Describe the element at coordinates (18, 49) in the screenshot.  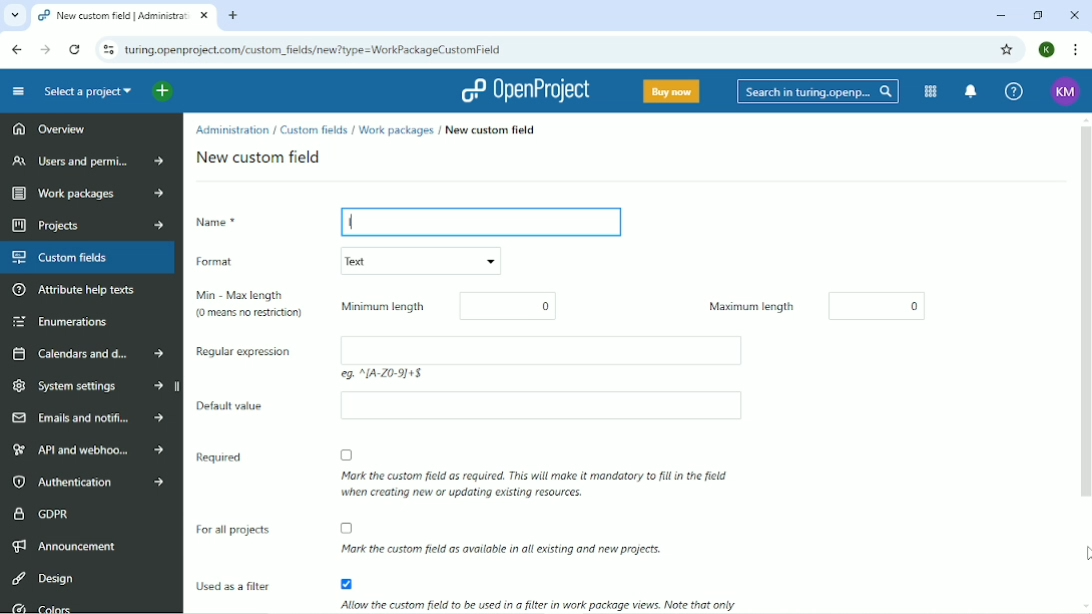
I see `Back` at that location.